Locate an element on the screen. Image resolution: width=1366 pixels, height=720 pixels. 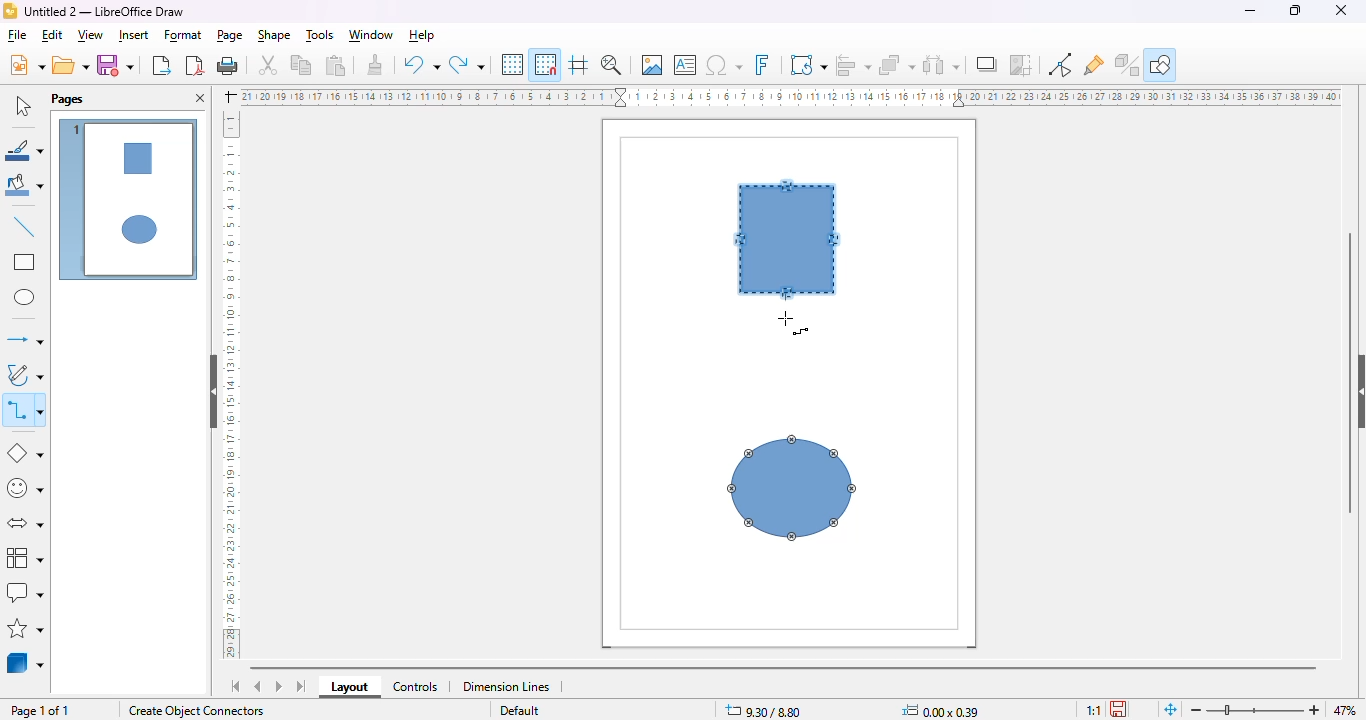
scaling factor of the document is located at coordinates (1091, 708).